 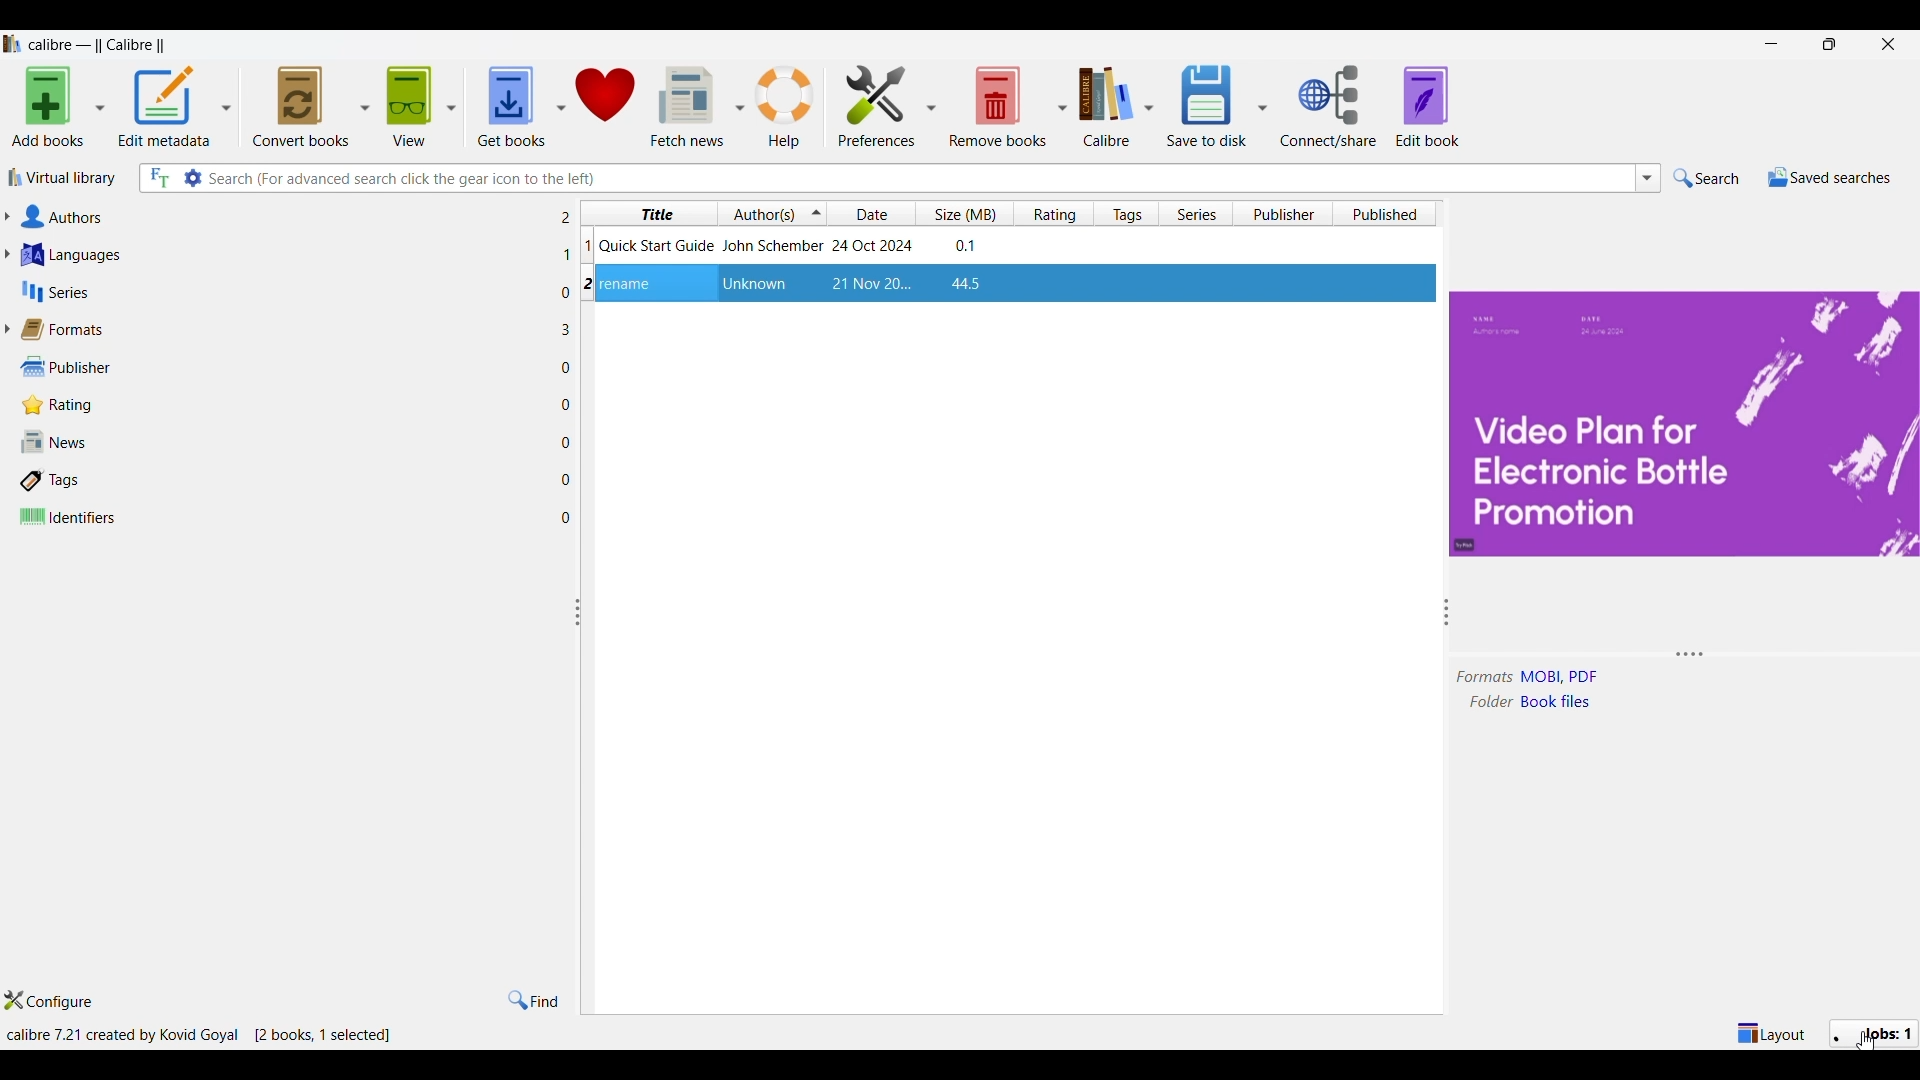 I want to click on Date column, so click(x=872, y=214).